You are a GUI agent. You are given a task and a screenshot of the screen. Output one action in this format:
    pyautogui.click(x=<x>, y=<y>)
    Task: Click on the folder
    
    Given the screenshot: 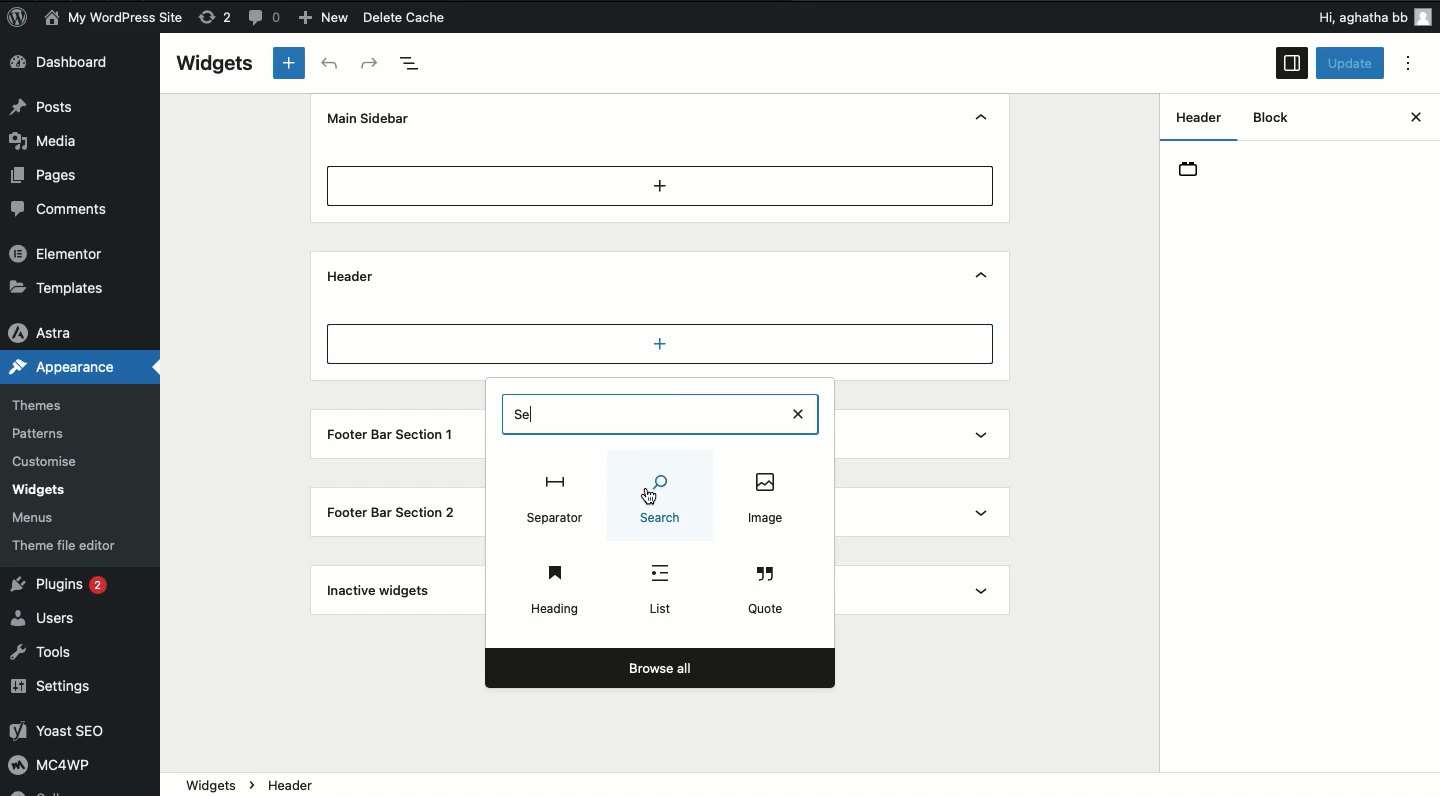 What is the action you would take?
    pyautogui.click(x=1197, y=174)
    